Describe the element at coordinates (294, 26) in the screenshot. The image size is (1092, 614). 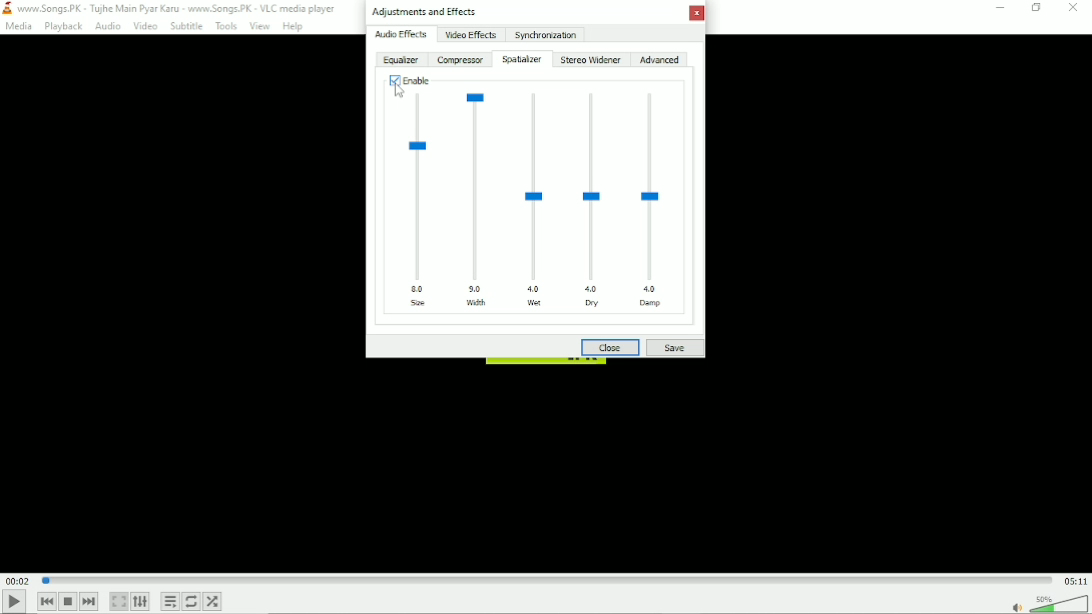
I see `Help` at that location.